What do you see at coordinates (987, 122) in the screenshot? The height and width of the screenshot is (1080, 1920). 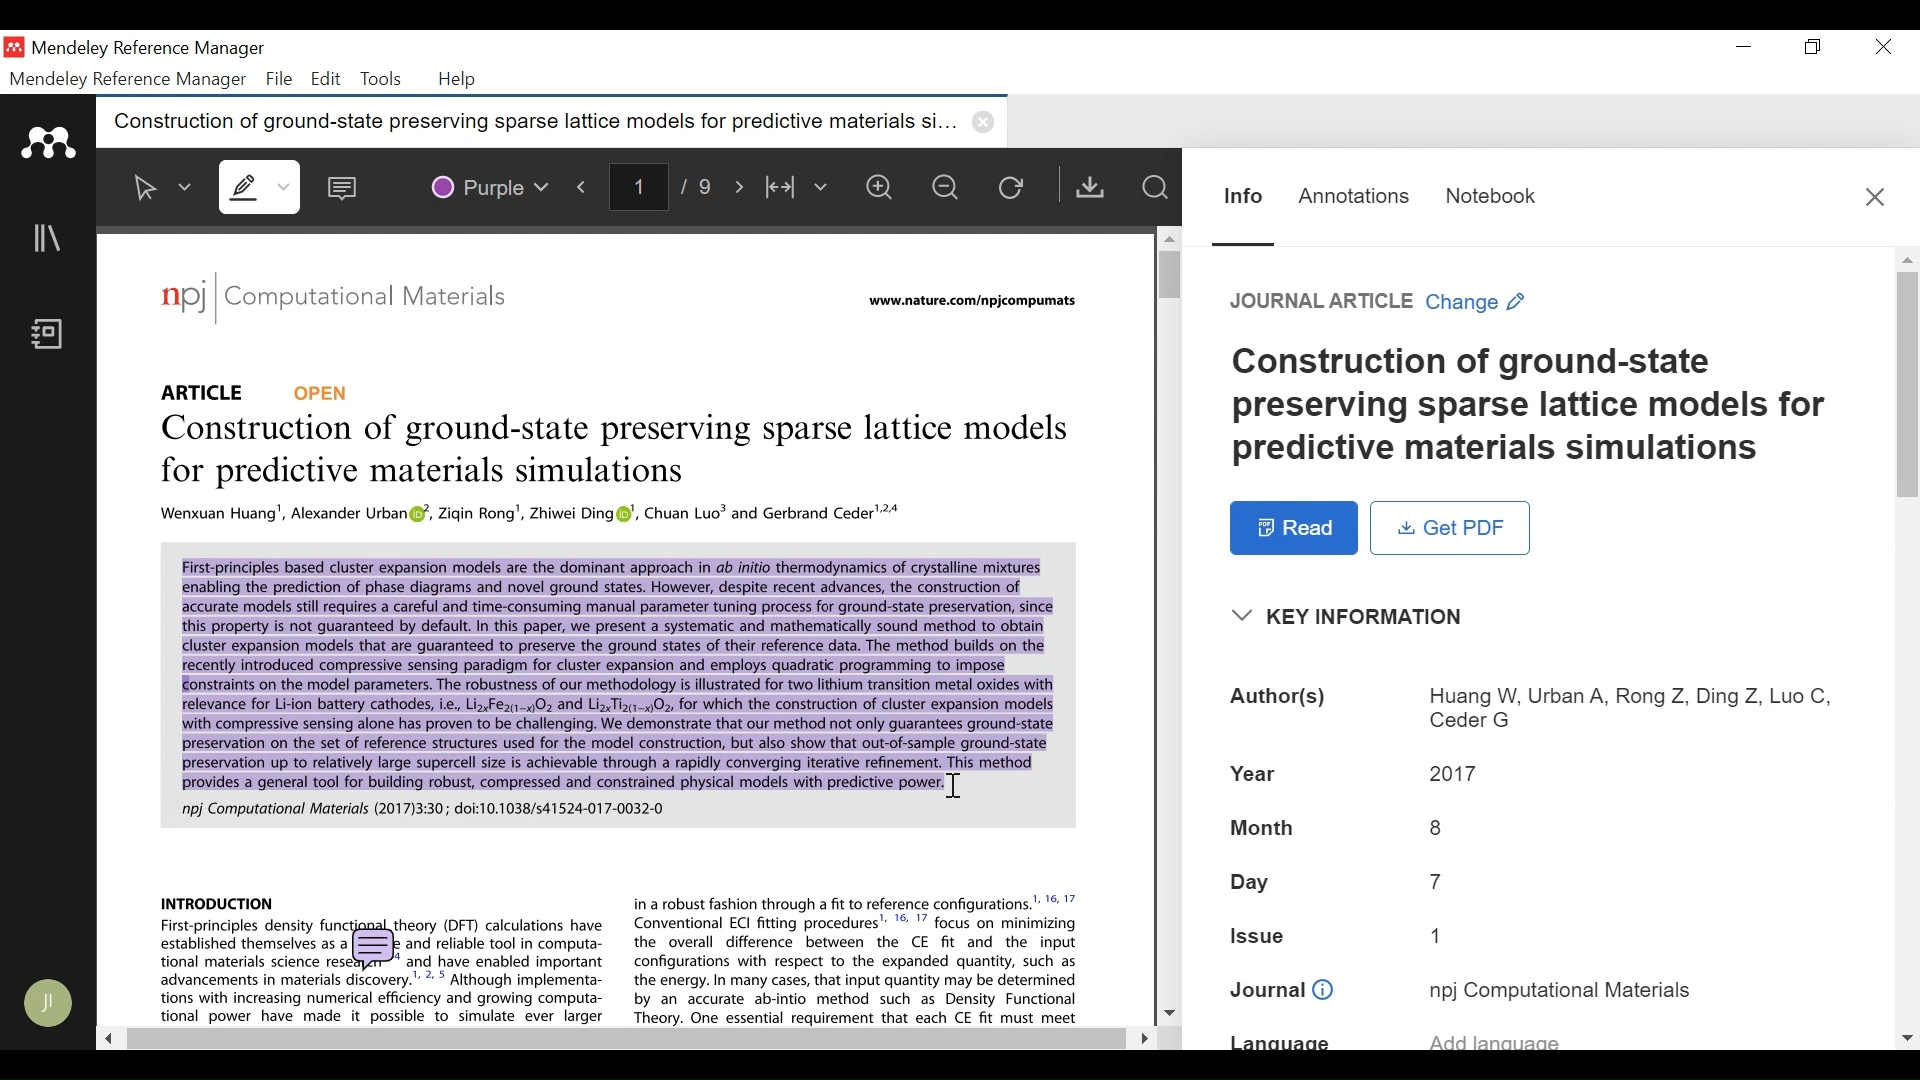 I see `close` at bounding box center [987, 122].